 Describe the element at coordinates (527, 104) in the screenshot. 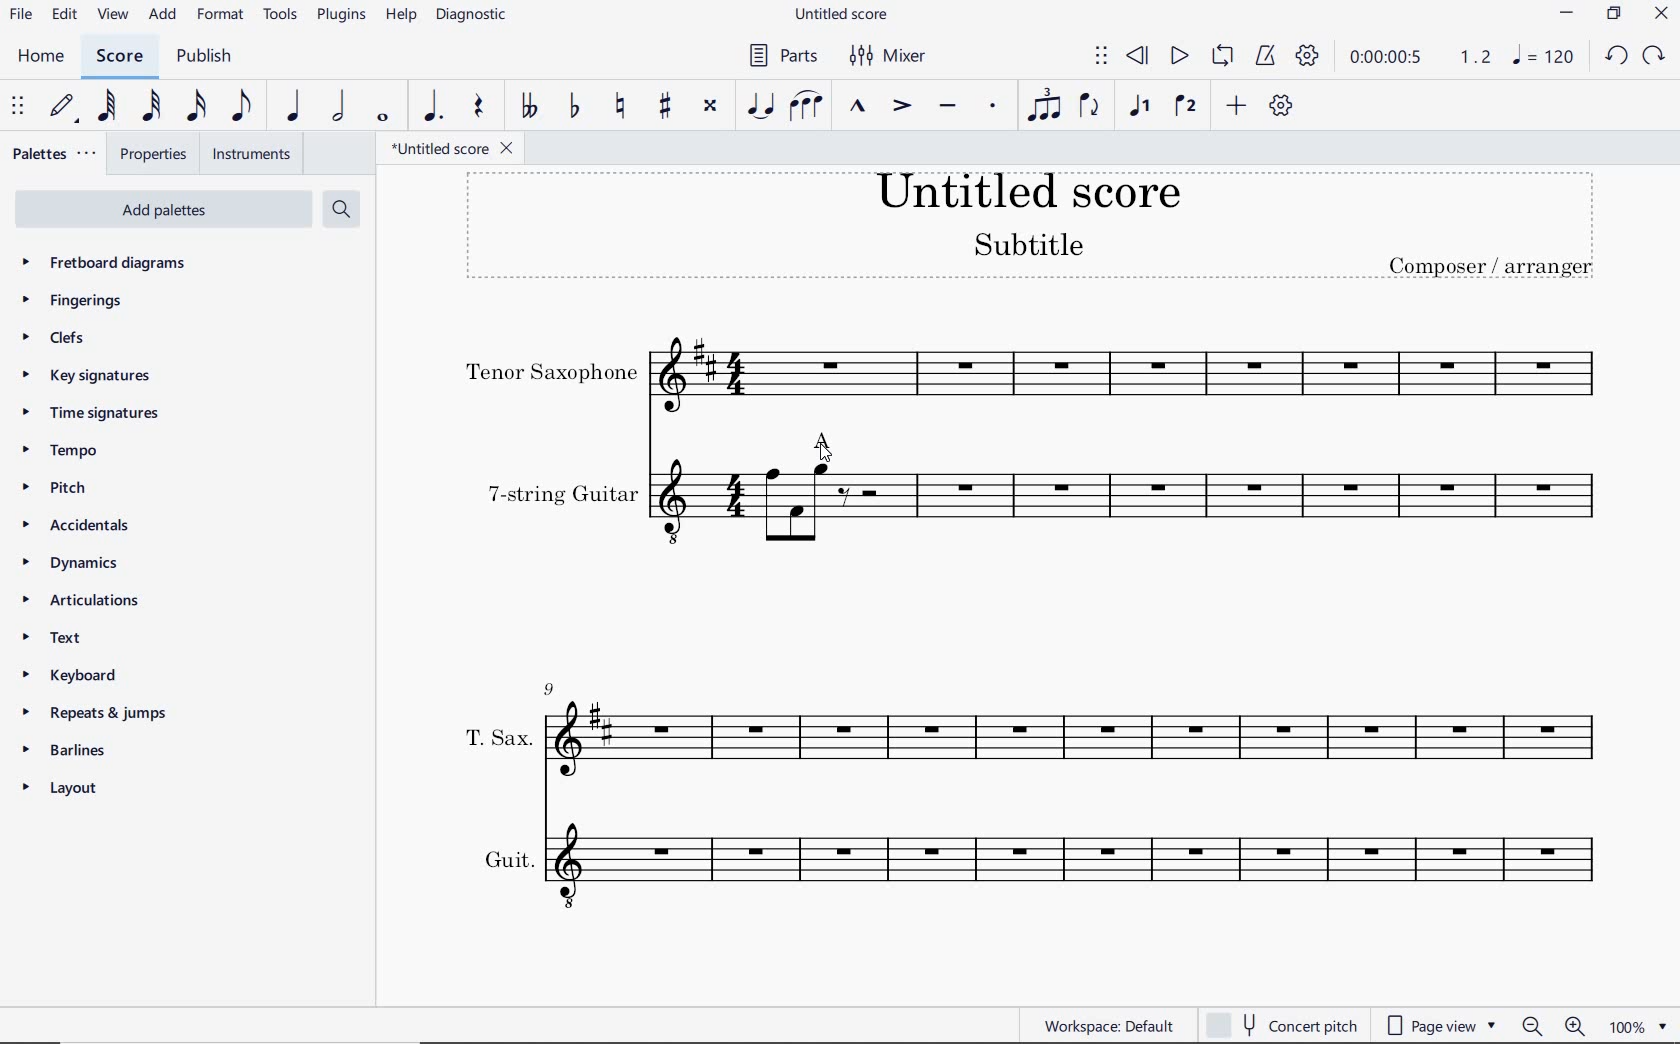

I see `TOGGLE-DOUBLE FLAT` at that location.